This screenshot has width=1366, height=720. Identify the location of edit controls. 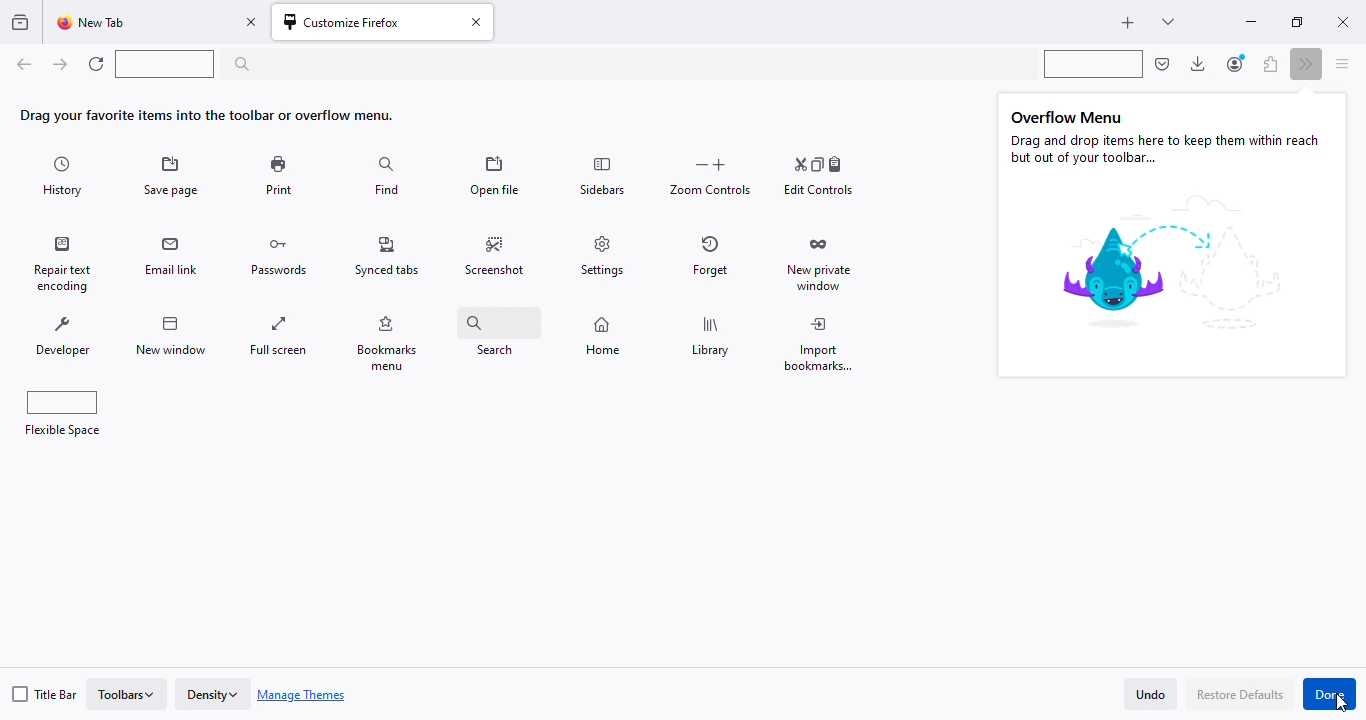
(818, 175).